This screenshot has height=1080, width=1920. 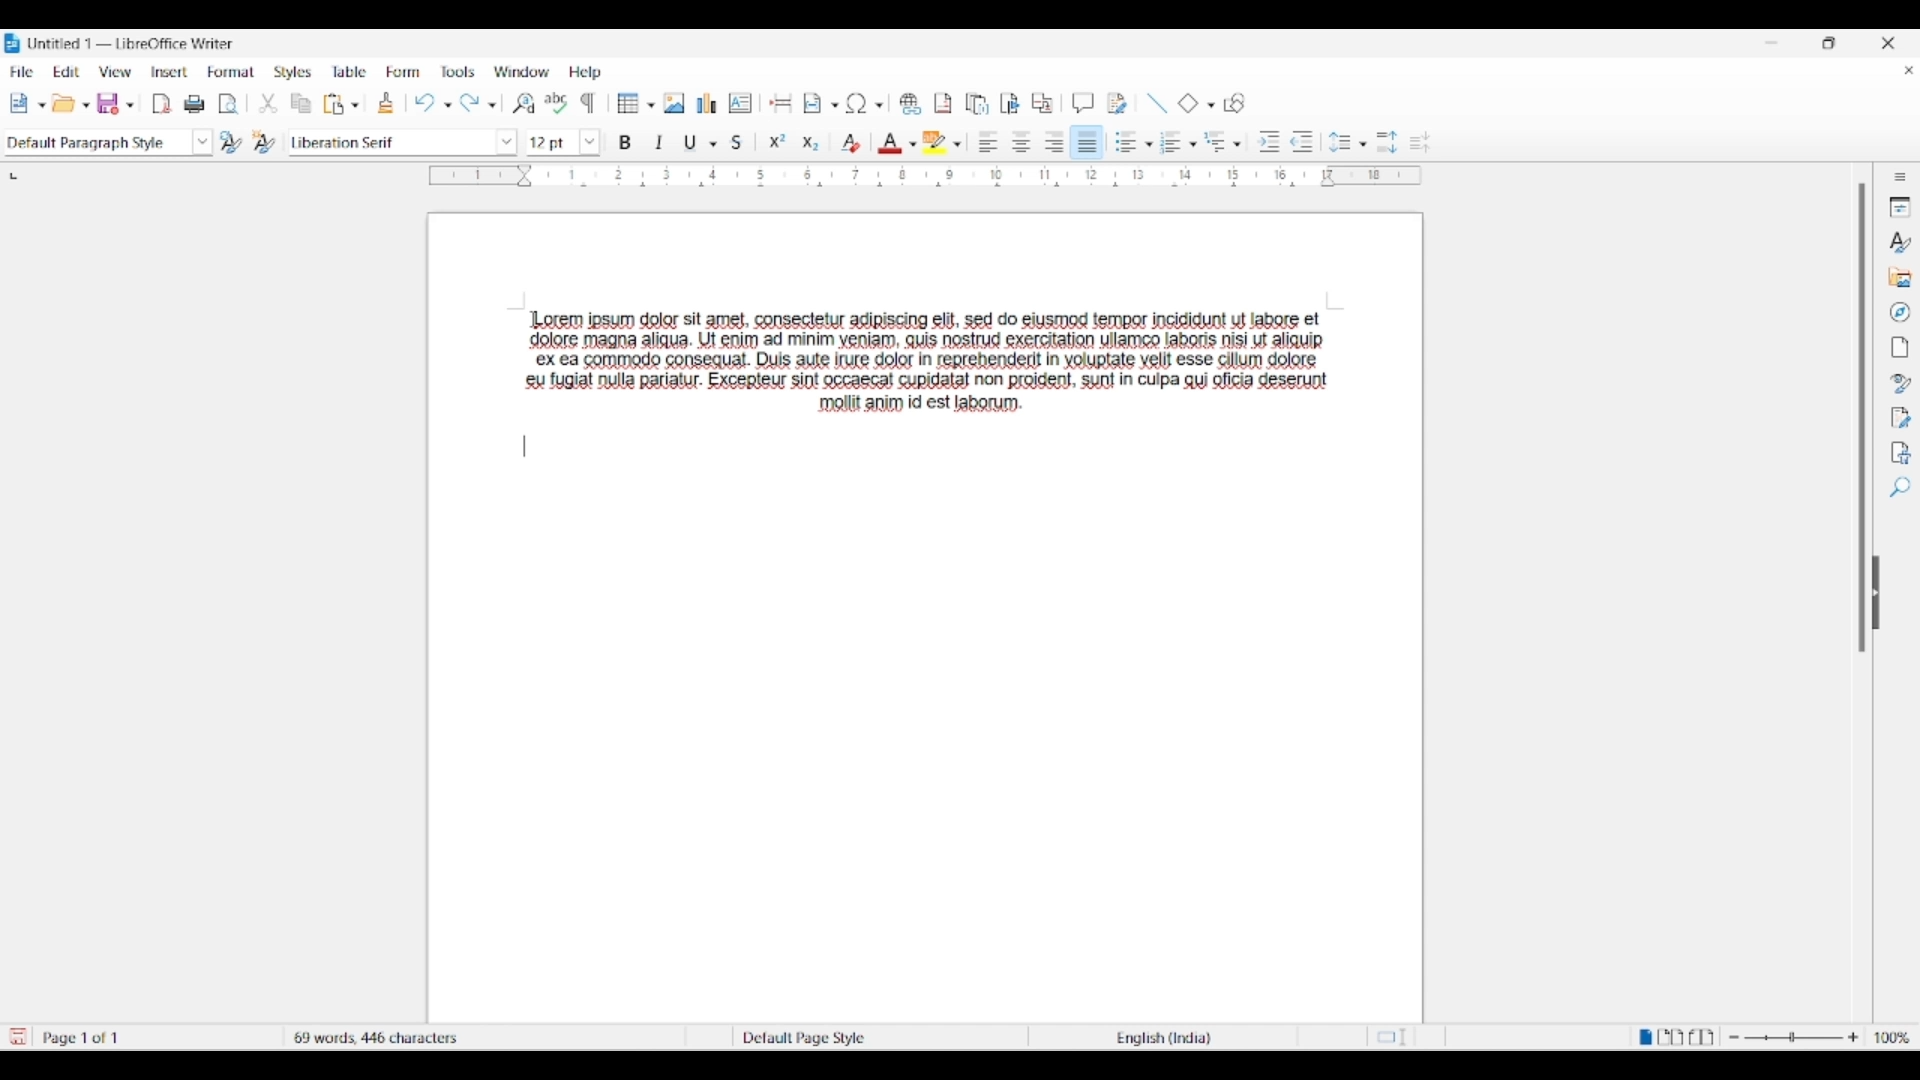 I want to click on Insert field, so click(x=813, y=104).